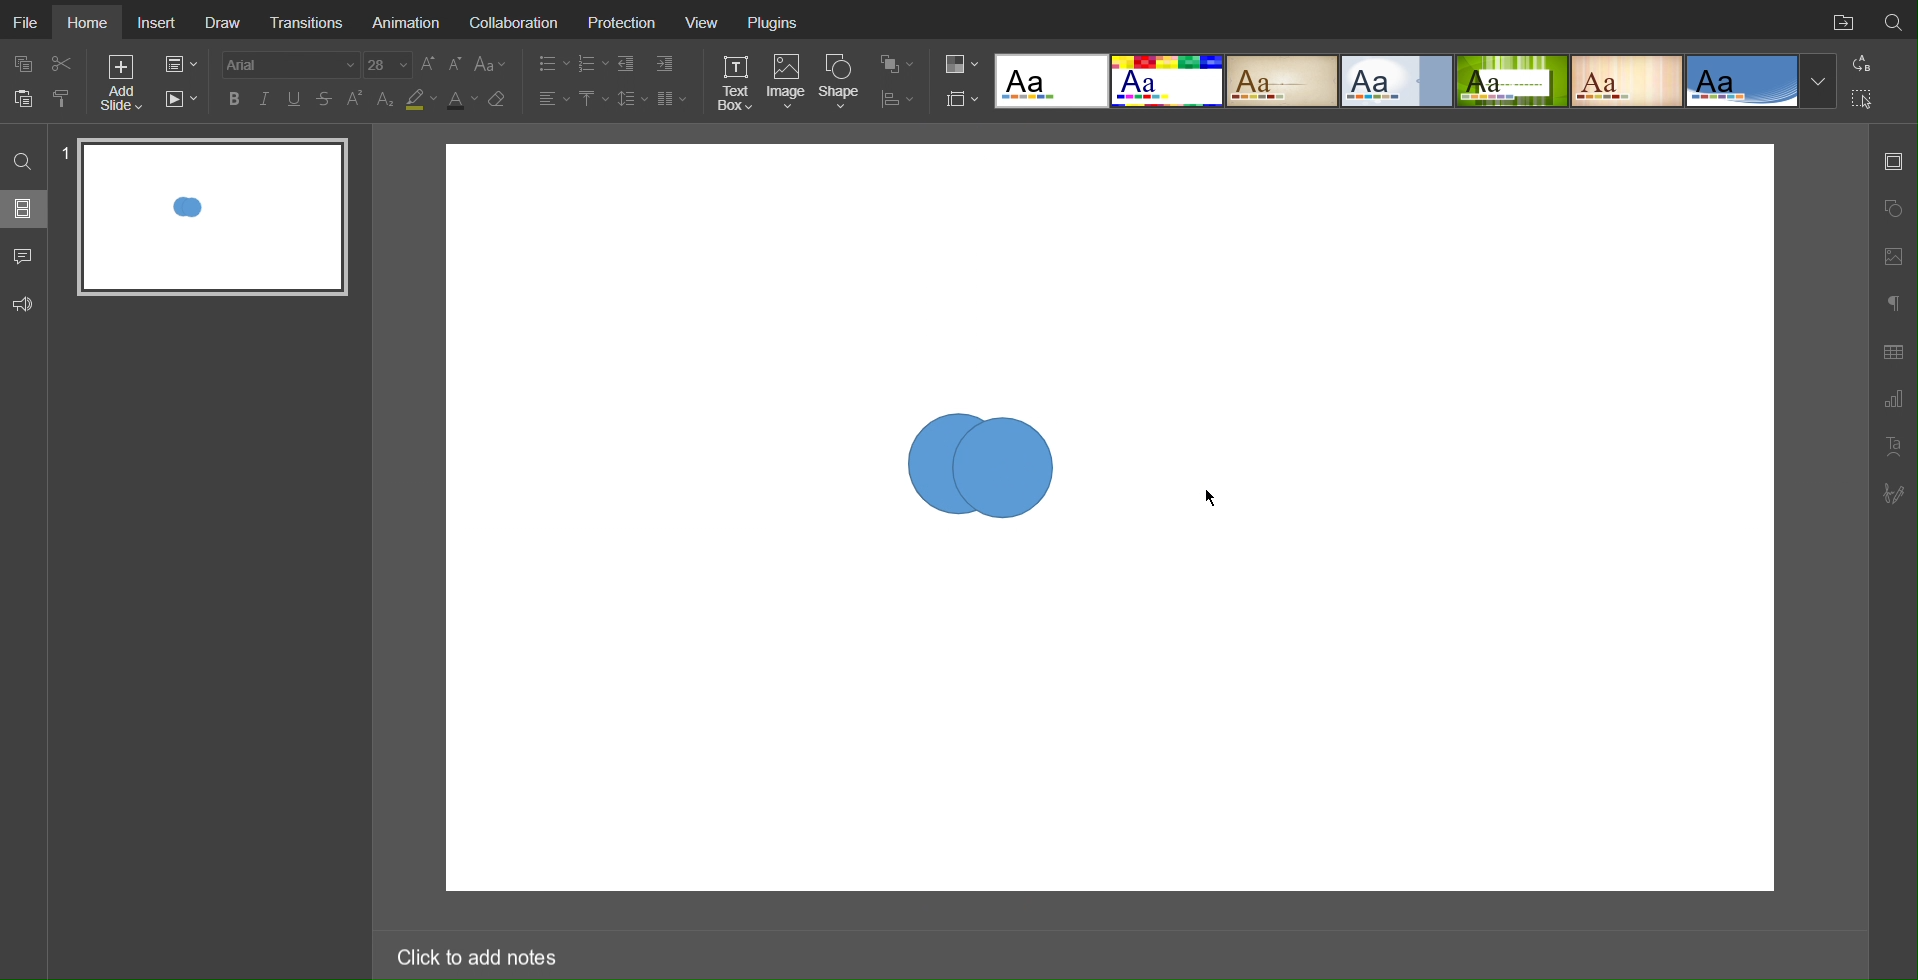 This screenshot has width=1918, height=980. What do you see at coordinates (1892, 254) in the screenshot?
I see `Image Settings` at bounding box center [1892, 254].